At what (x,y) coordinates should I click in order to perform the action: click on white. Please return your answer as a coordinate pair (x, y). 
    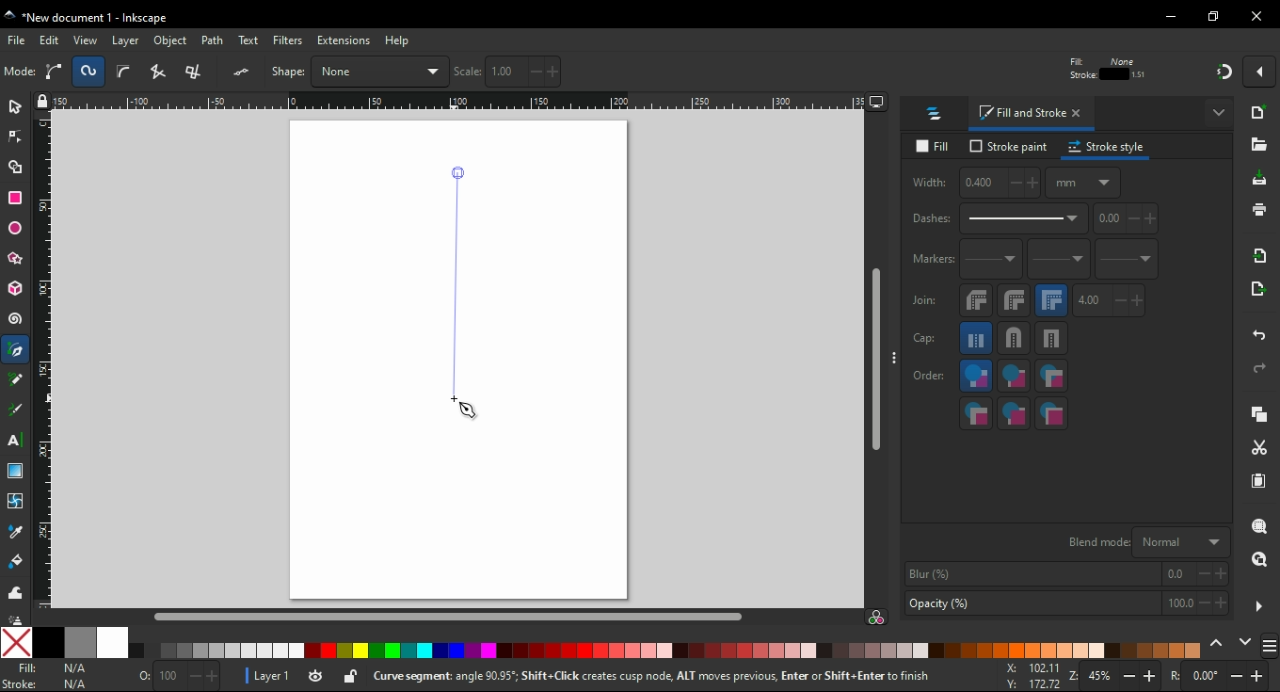
    Looking at the image, I should click on (113, 642).